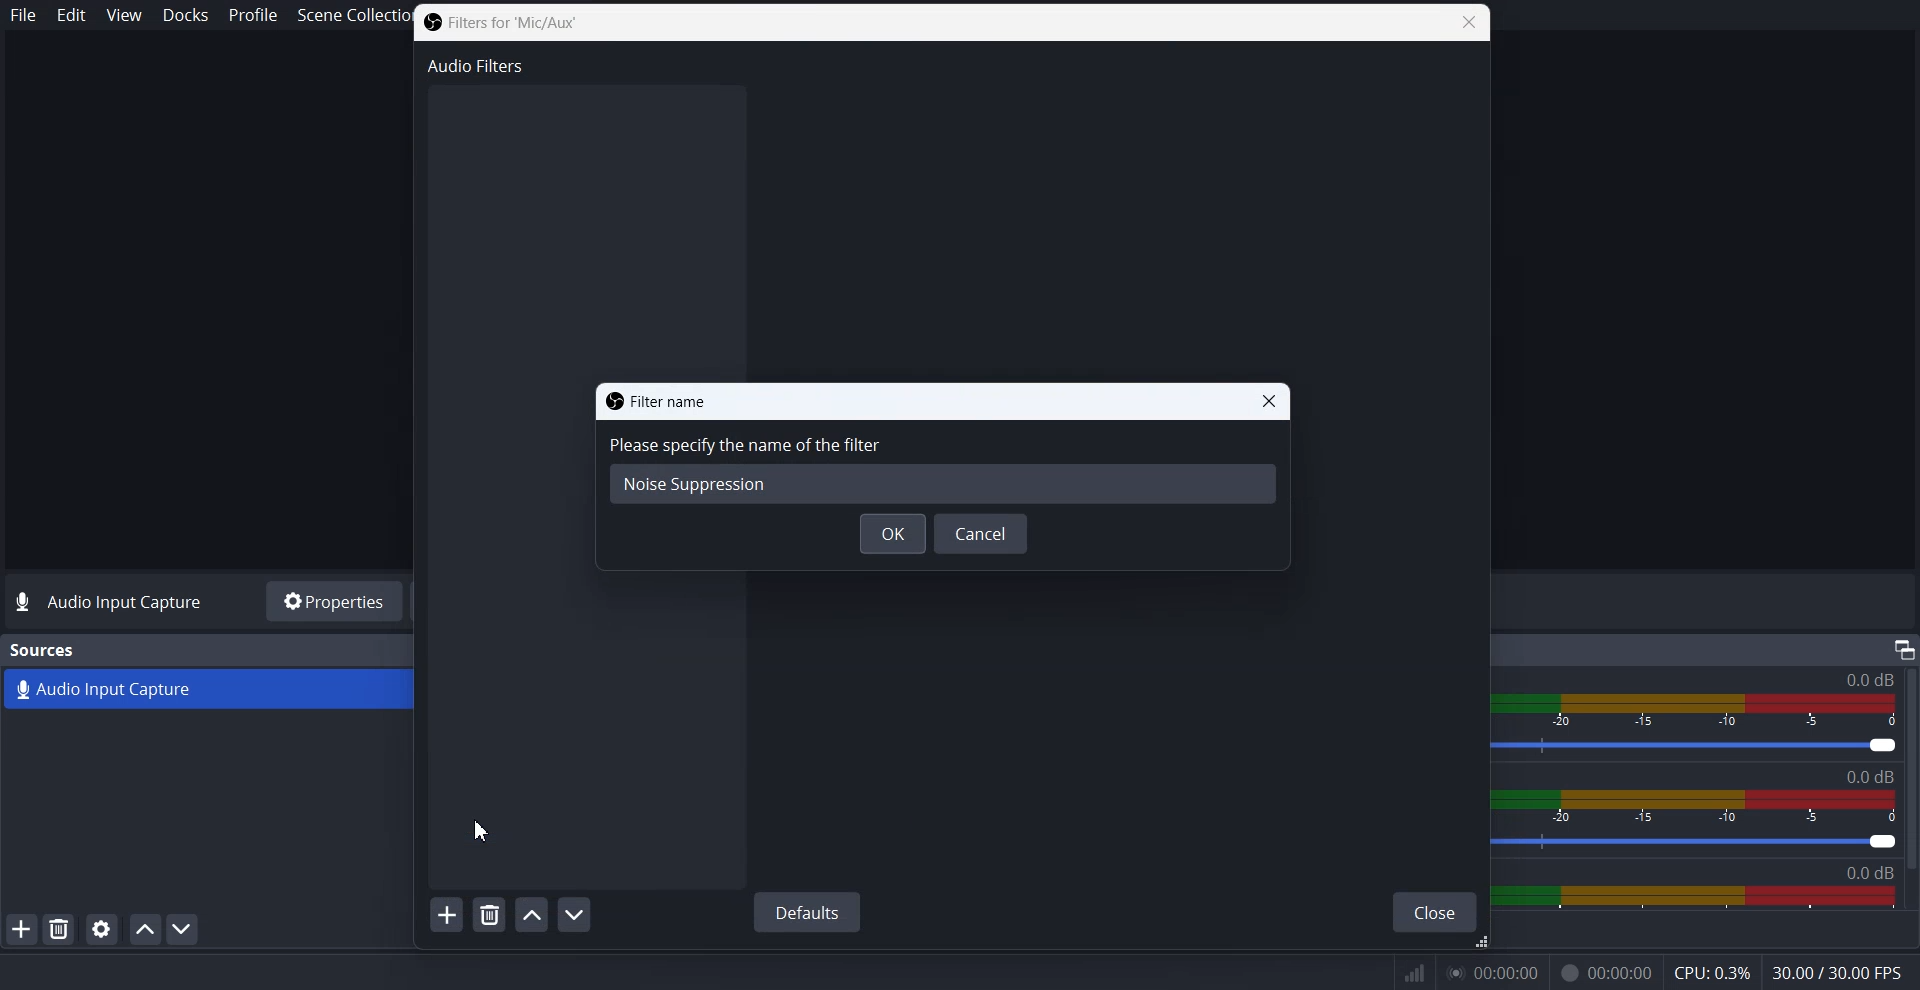 This screenshot has width=1920, height=990. I want to click on Volume level adjuster, so click(1705, 844).